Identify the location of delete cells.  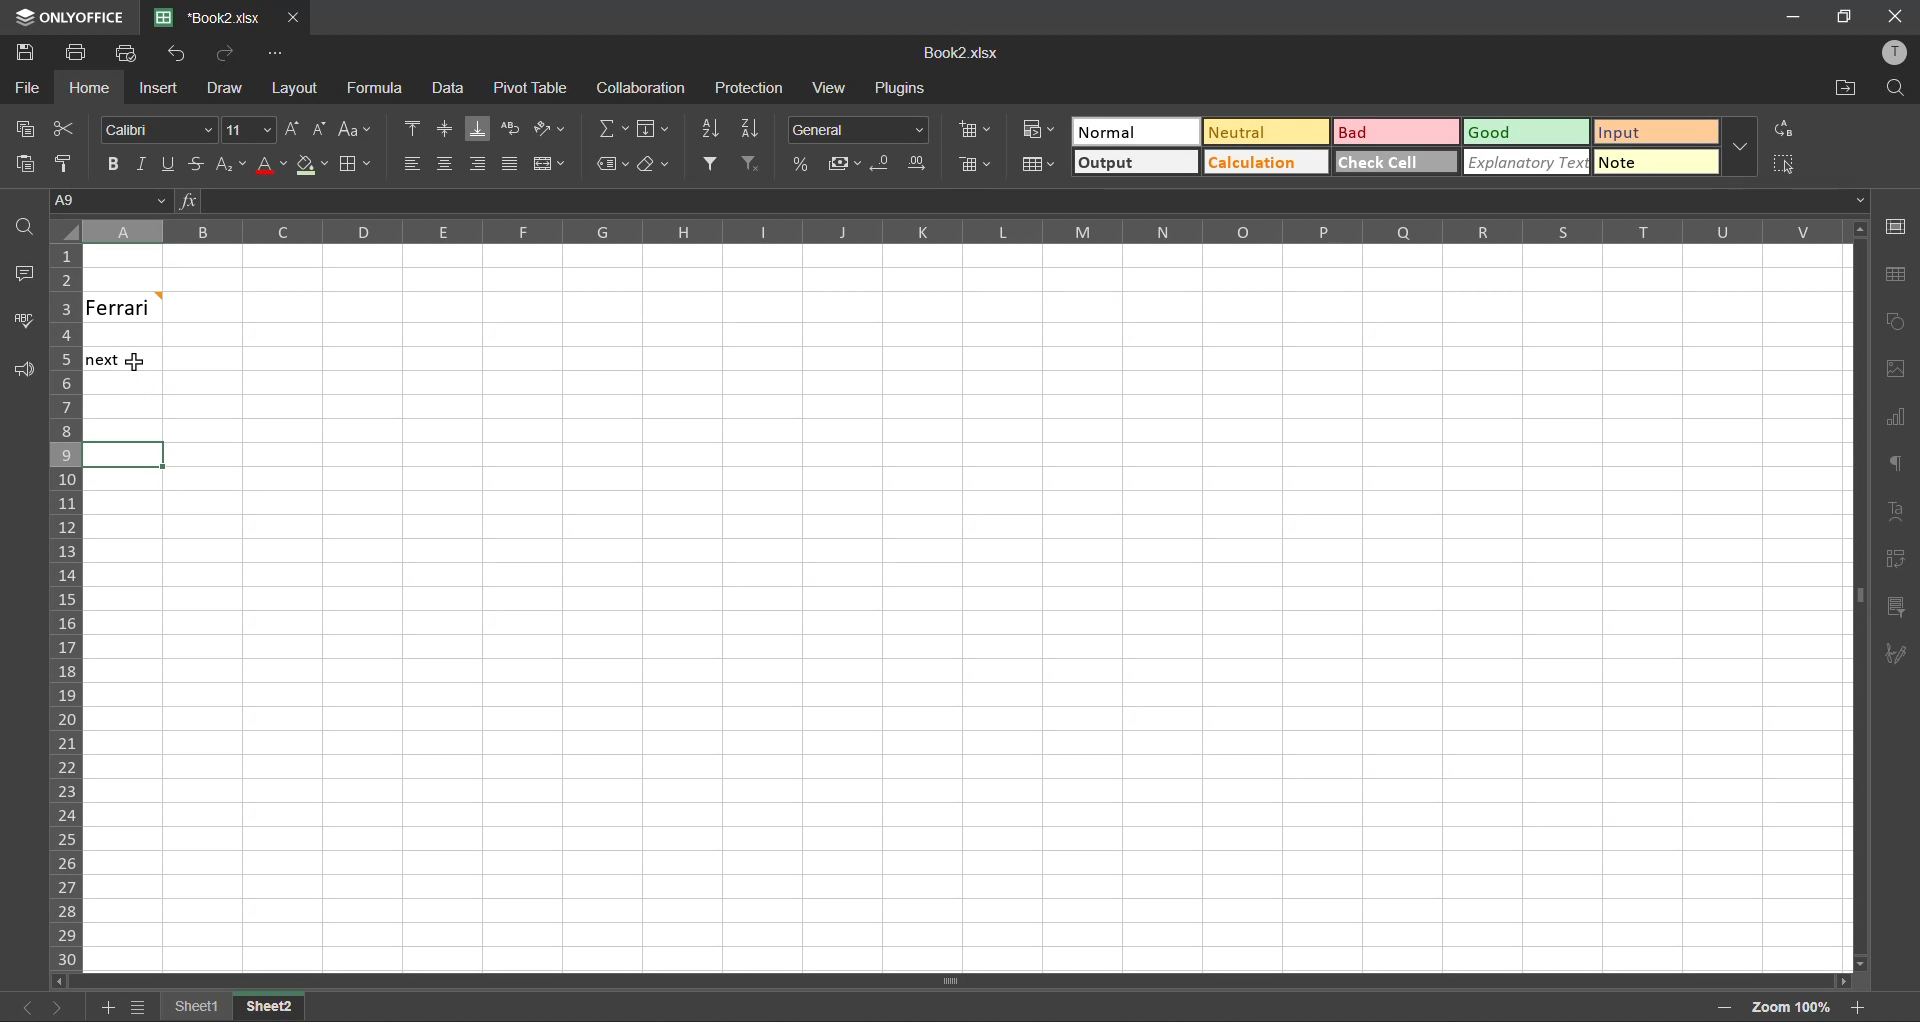
(978, 164).